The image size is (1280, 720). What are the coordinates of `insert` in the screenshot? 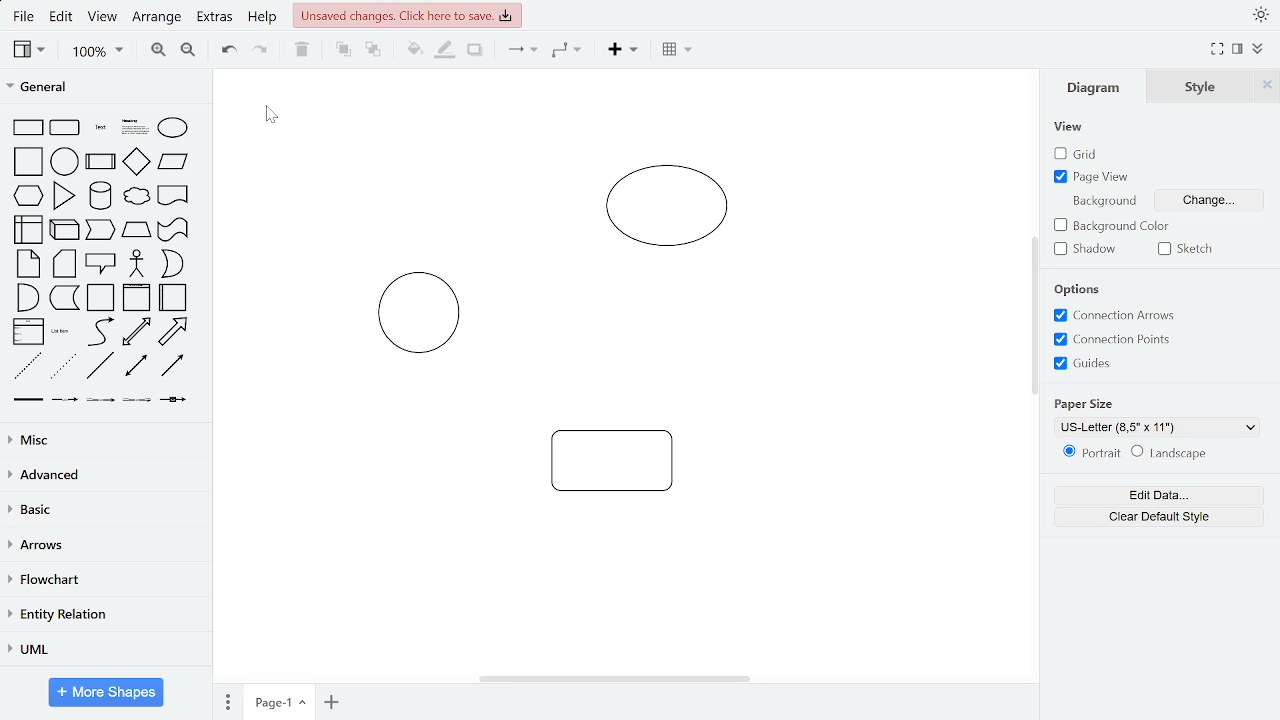 It's located at (621, 52).